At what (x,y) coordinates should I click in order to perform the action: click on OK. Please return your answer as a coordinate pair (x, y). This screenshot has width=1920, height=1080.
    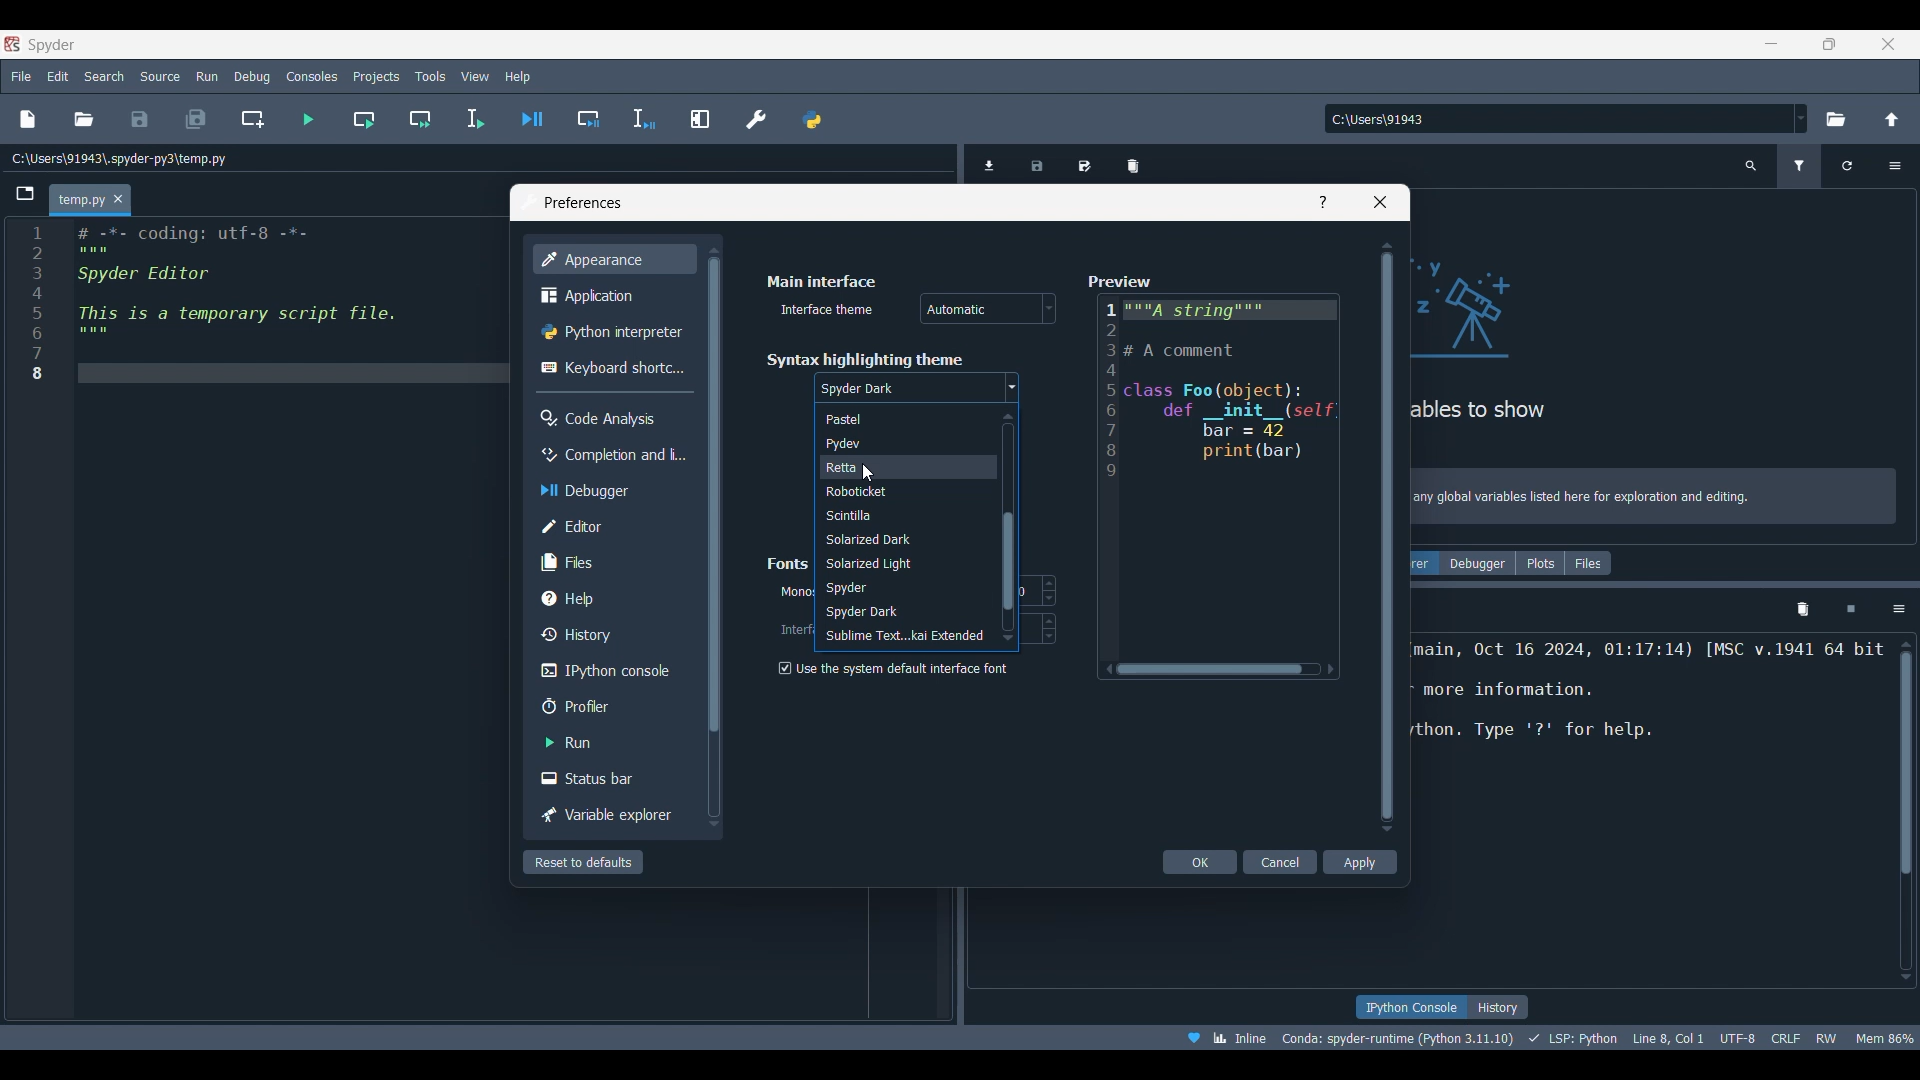
    Looking at the image, I should click on (1201, 862).